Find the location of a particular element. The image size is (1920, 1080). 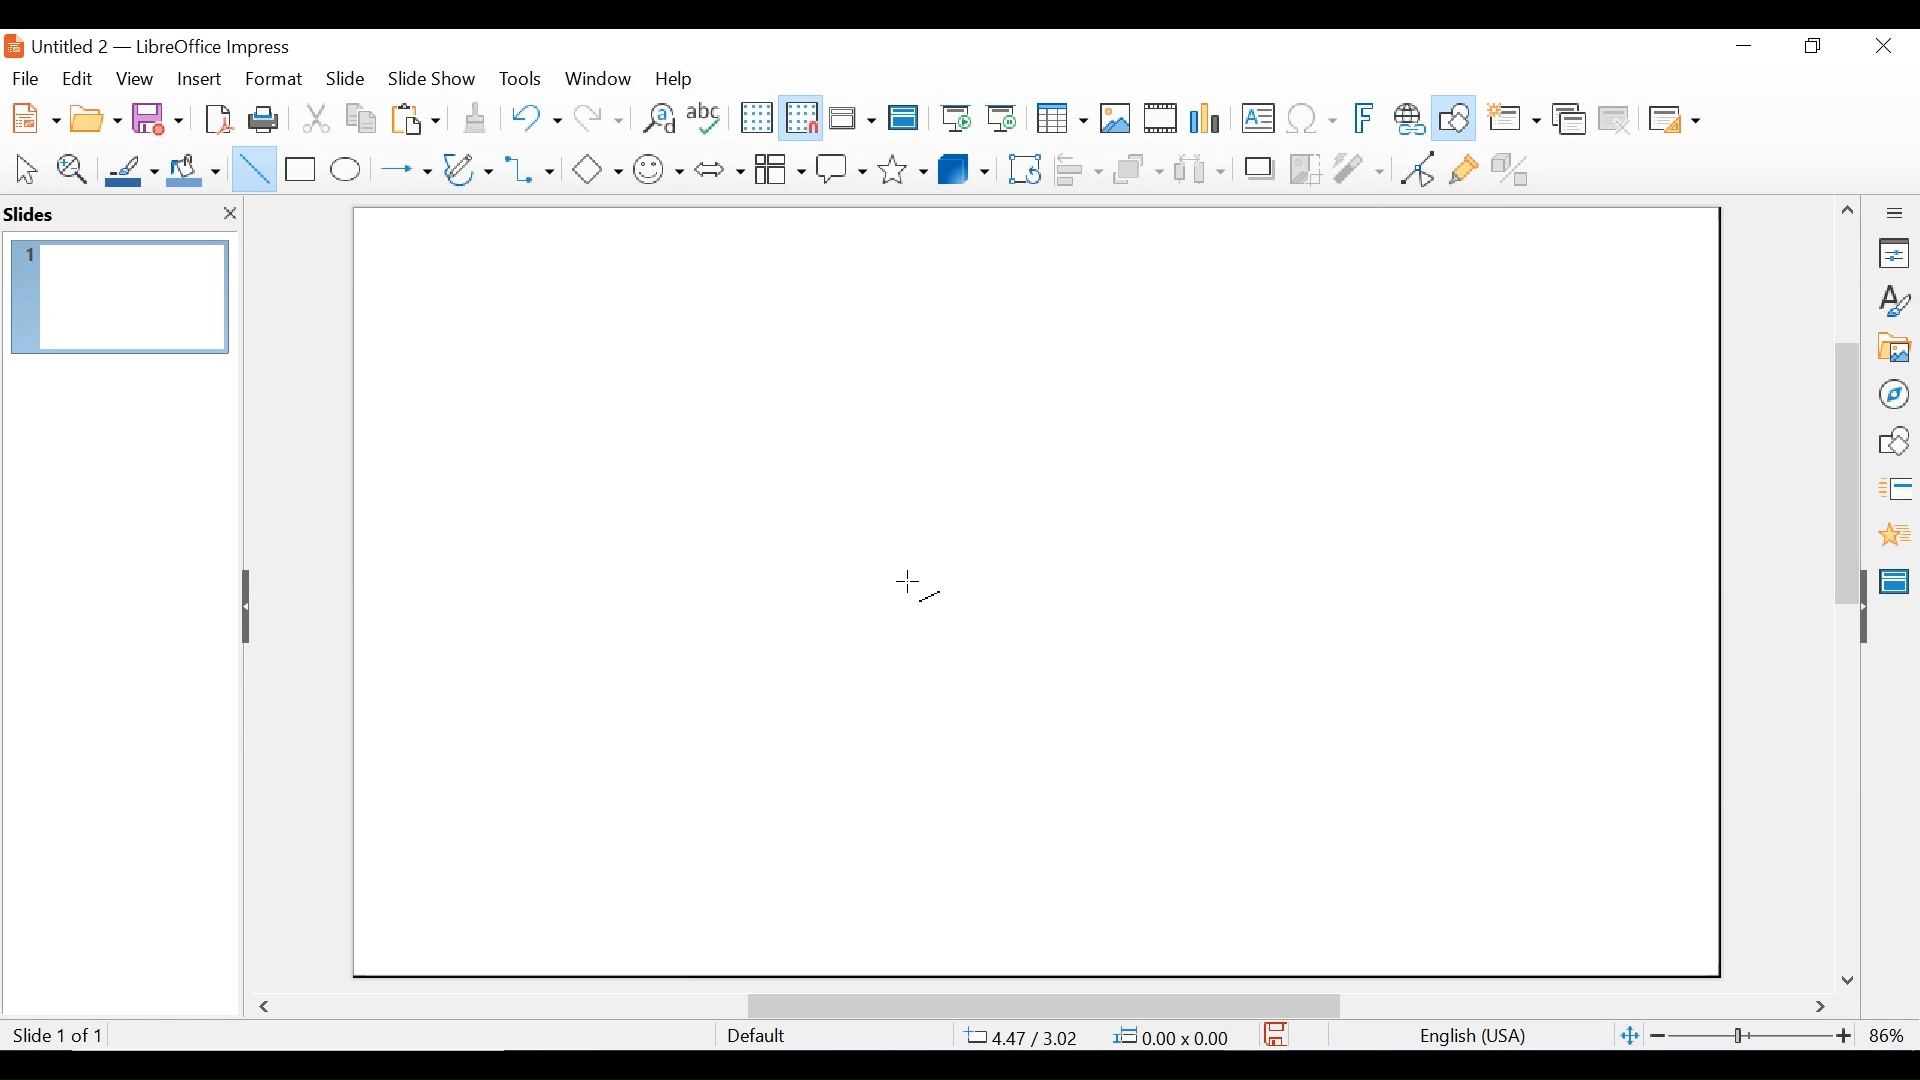

Open is located at coordinates (95, 116).